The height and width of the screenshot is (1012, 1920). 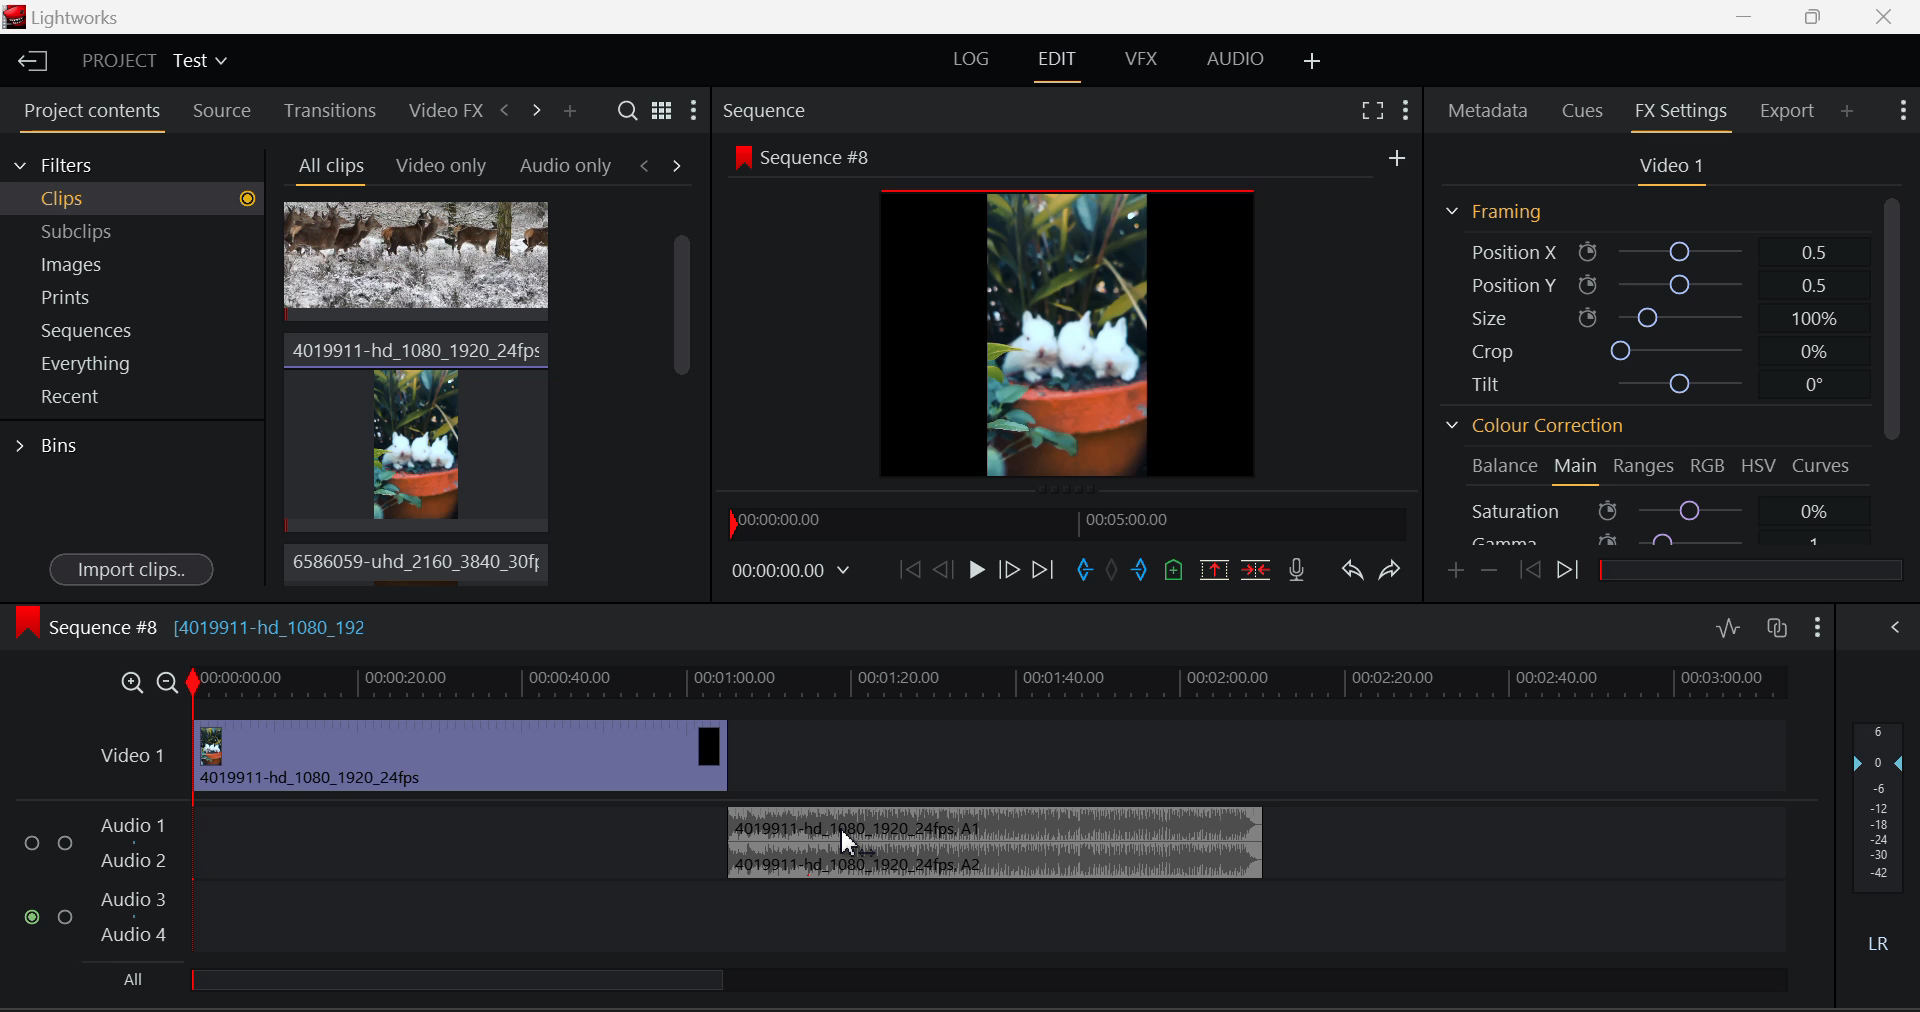 What do you see at coordinates (1058, 62) in the screenshot?
I see `EDIT Layout` at bounding box center [1058, 62].